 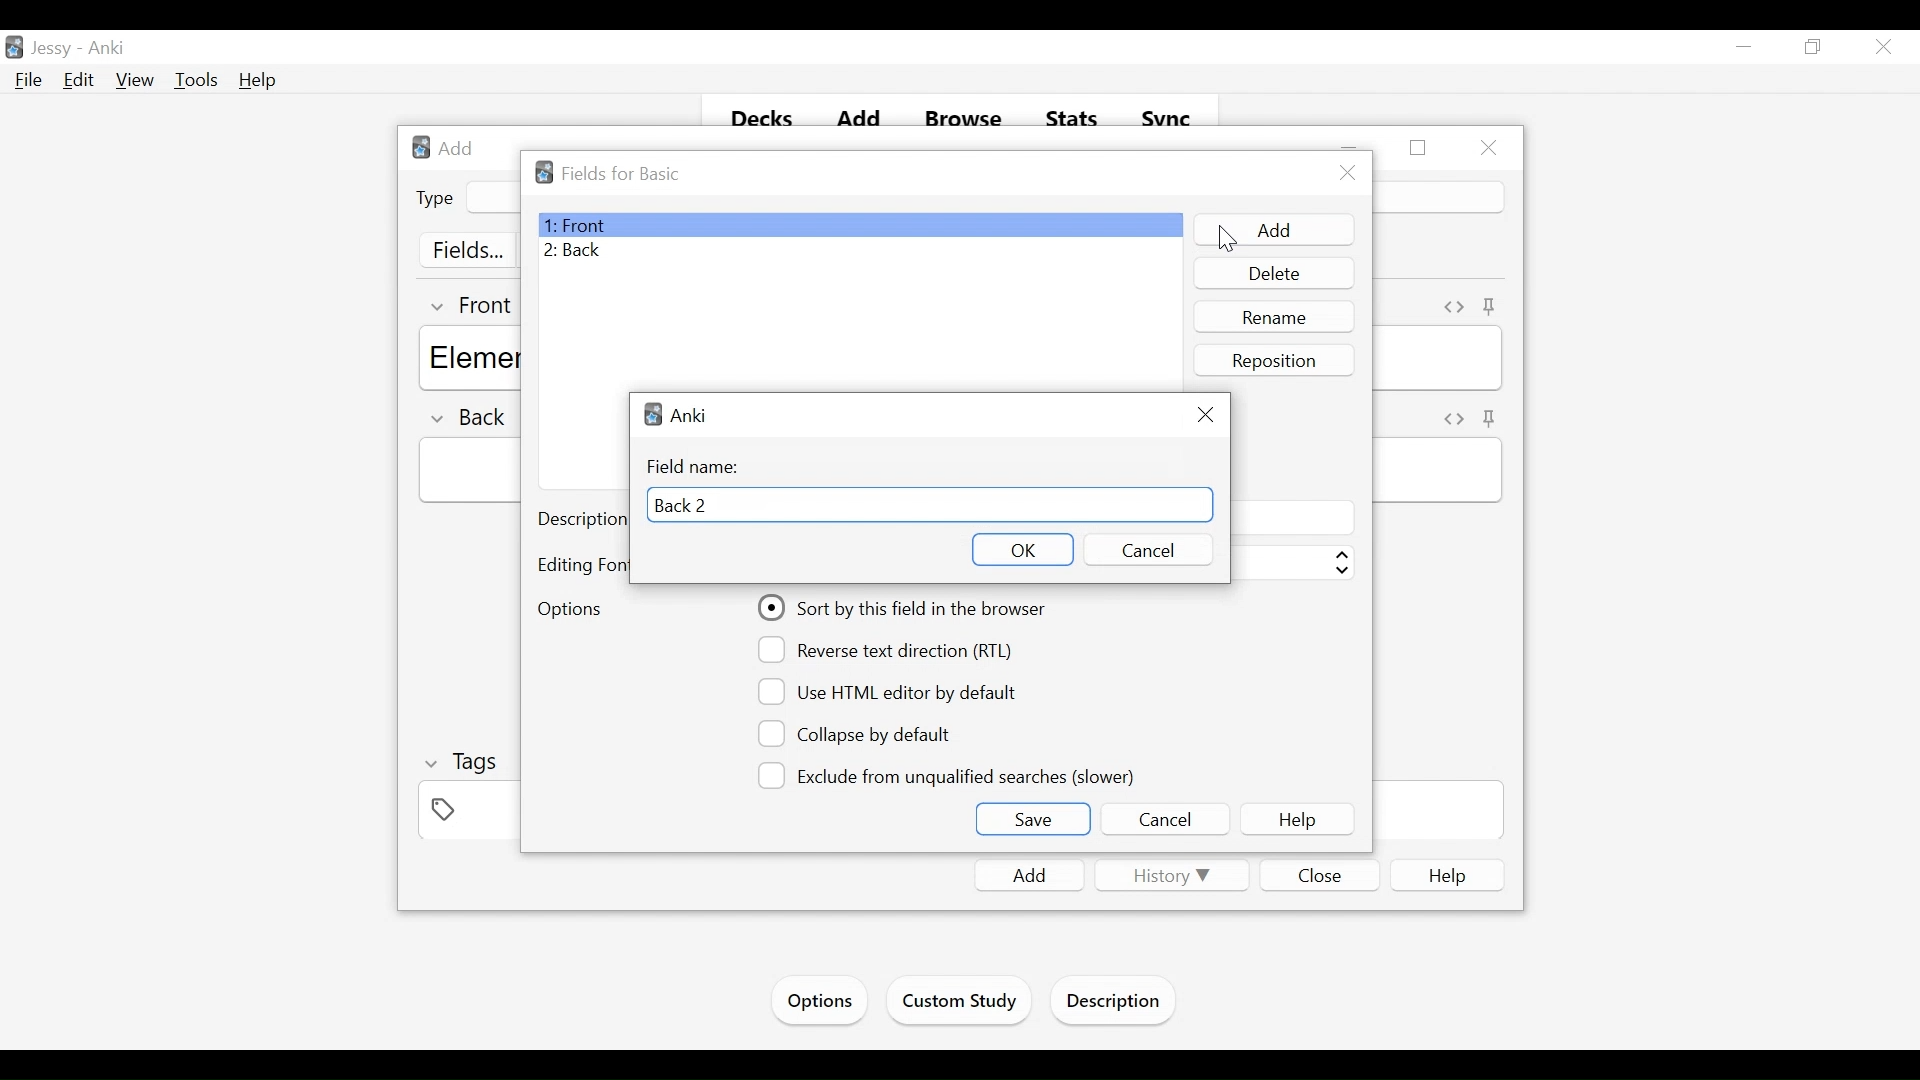 I want to click on Decks, so click(x=764, y=120).